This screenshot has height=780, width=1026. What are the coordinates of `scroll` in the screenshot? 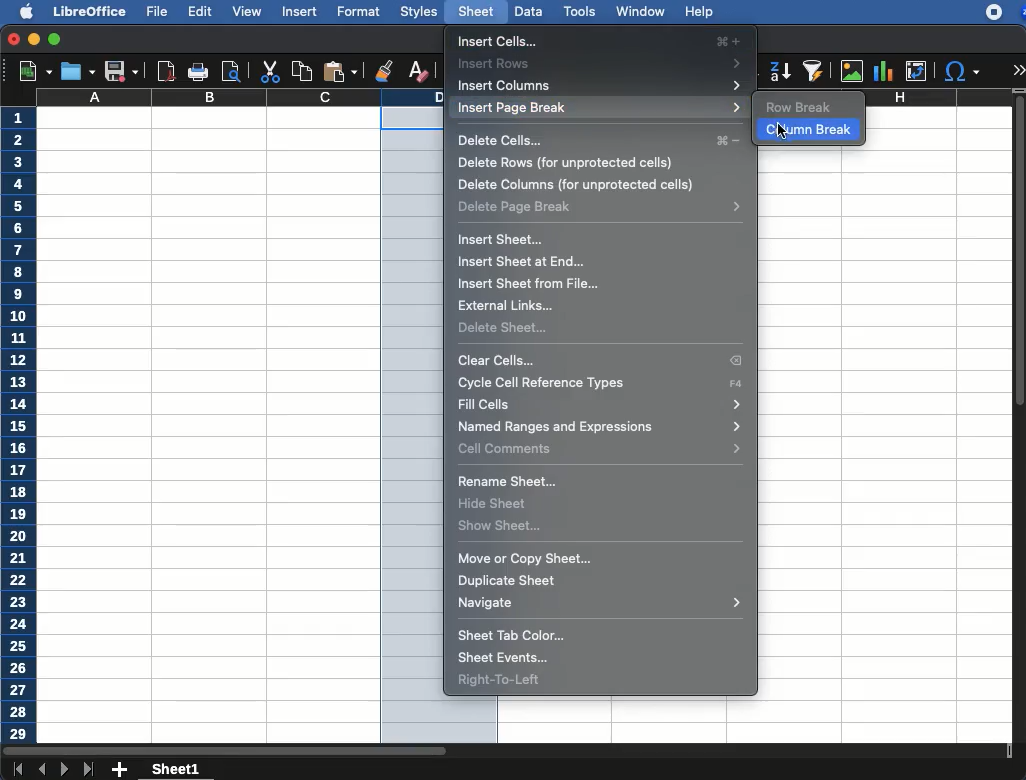 It's located at (1020, 424).